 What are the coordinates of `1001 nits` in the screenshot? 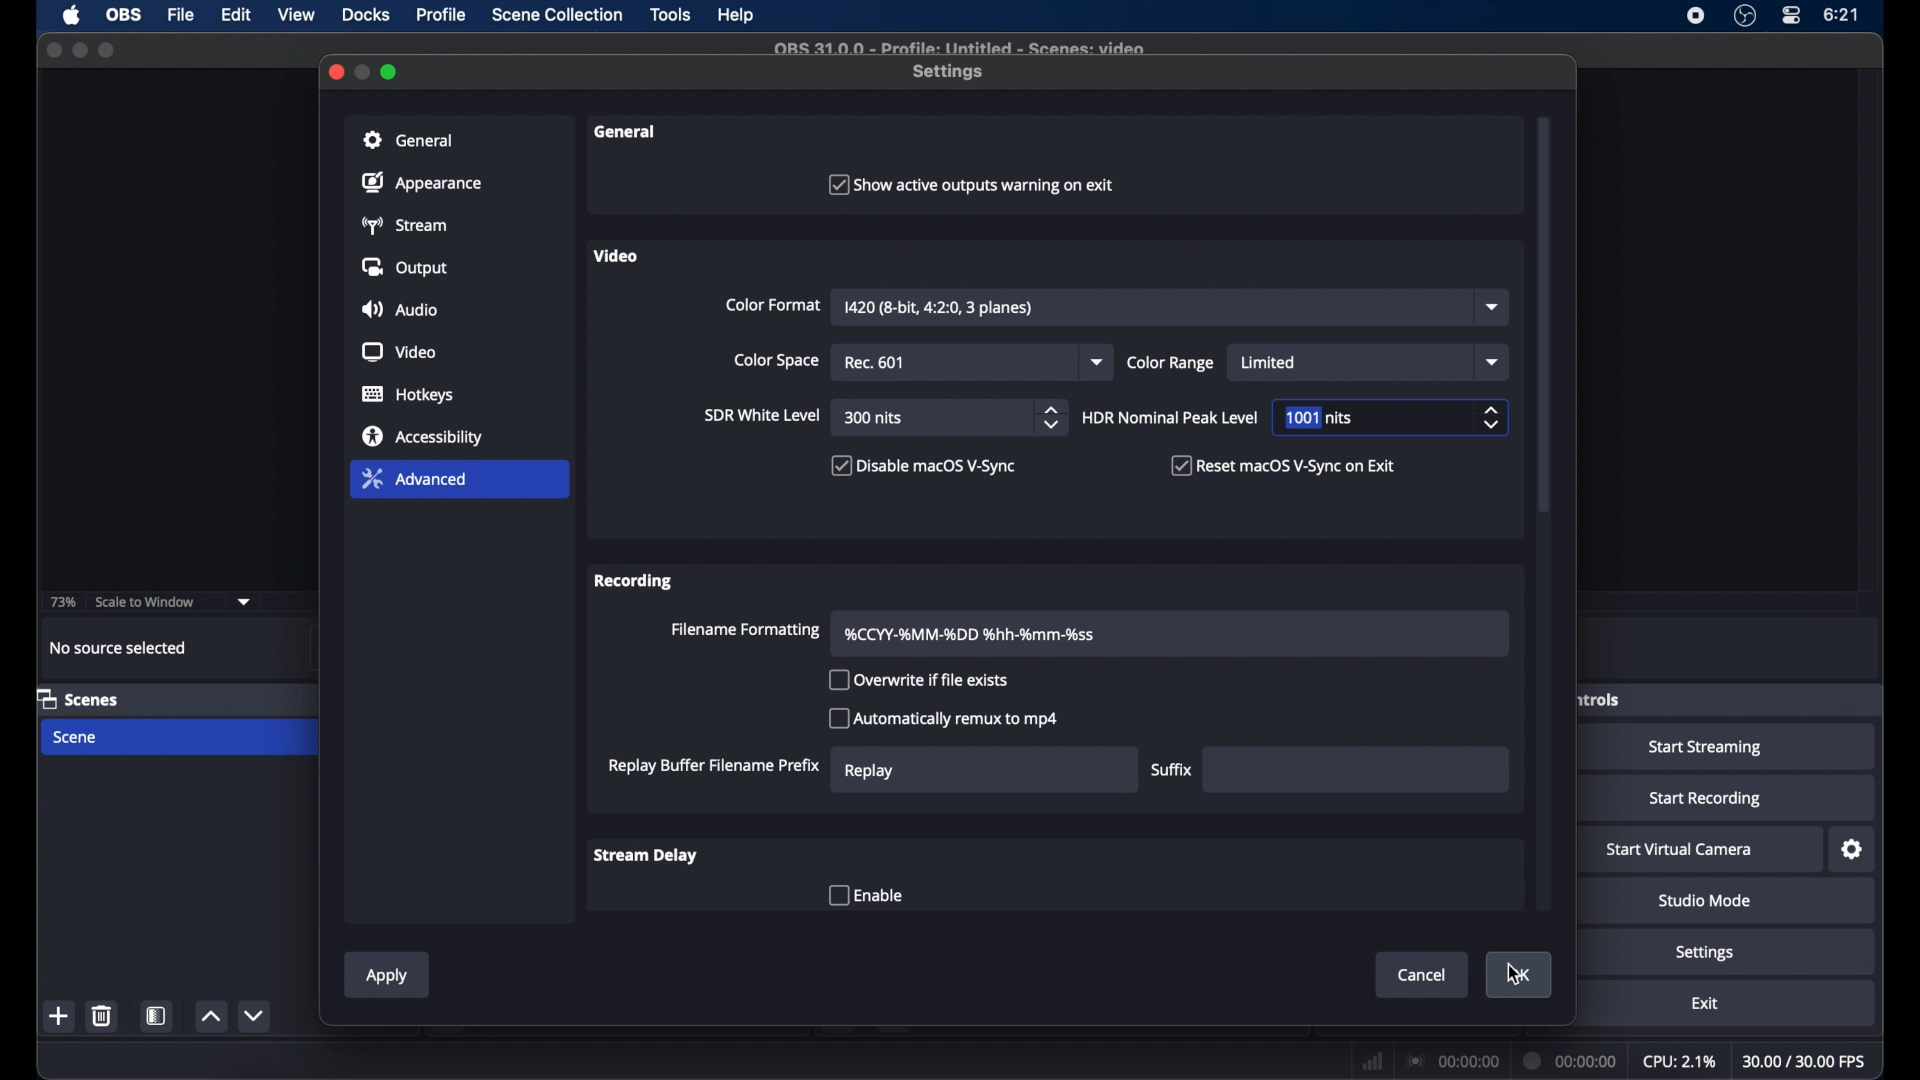 It's located at (1320, 417).